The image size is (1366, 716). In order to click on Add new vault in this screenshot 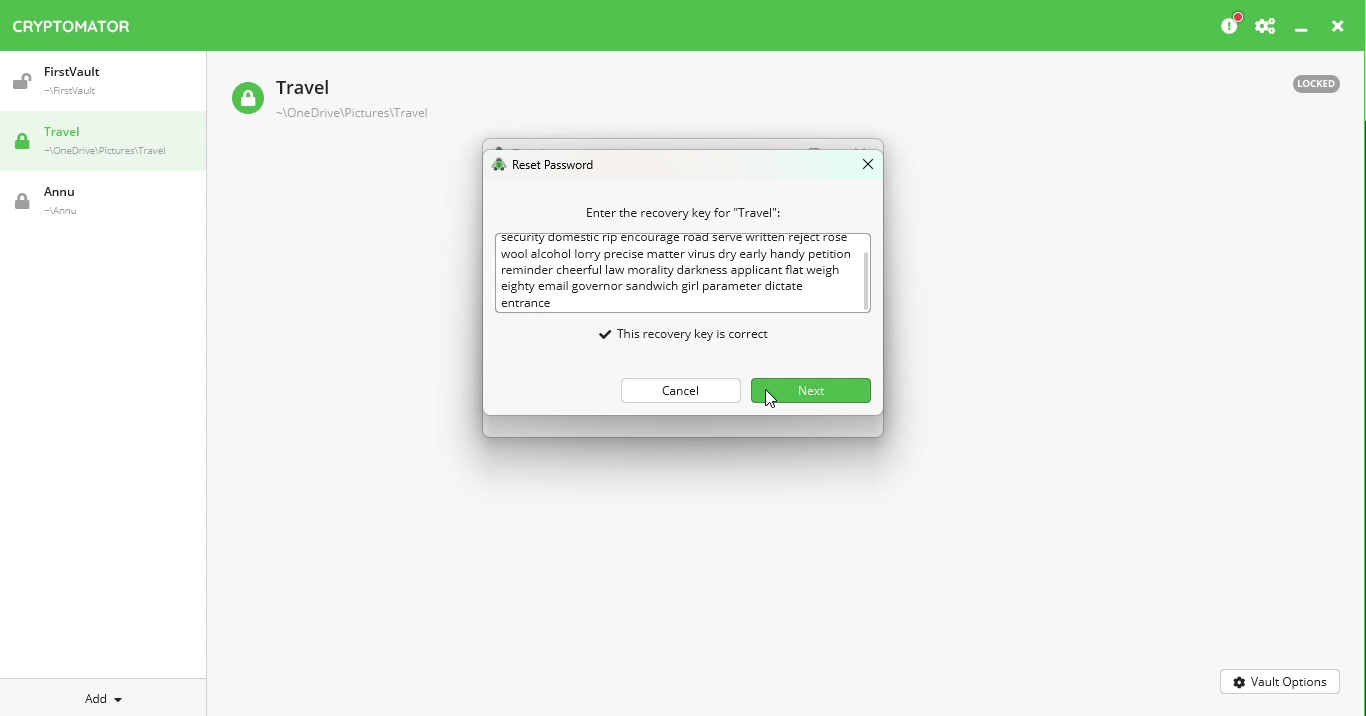, I will do `click(104, 696)`.